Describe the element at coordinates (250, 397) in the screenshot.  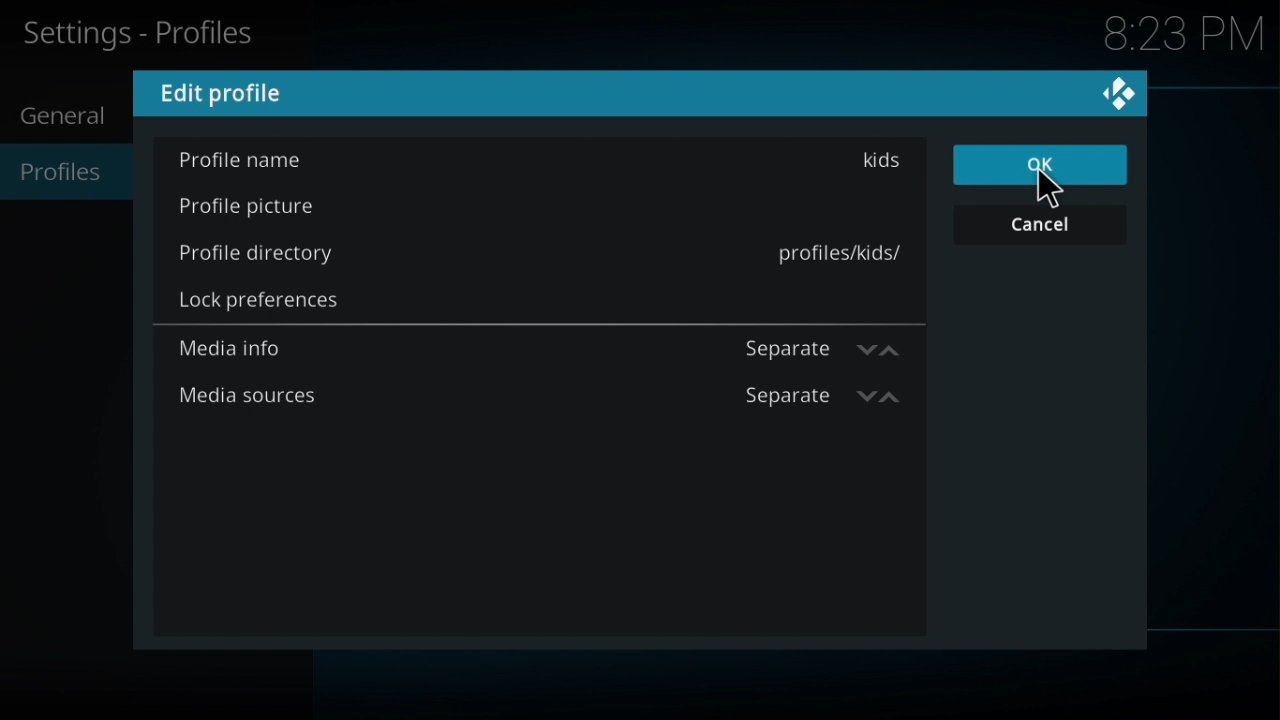
I see `Media sources` at that location.